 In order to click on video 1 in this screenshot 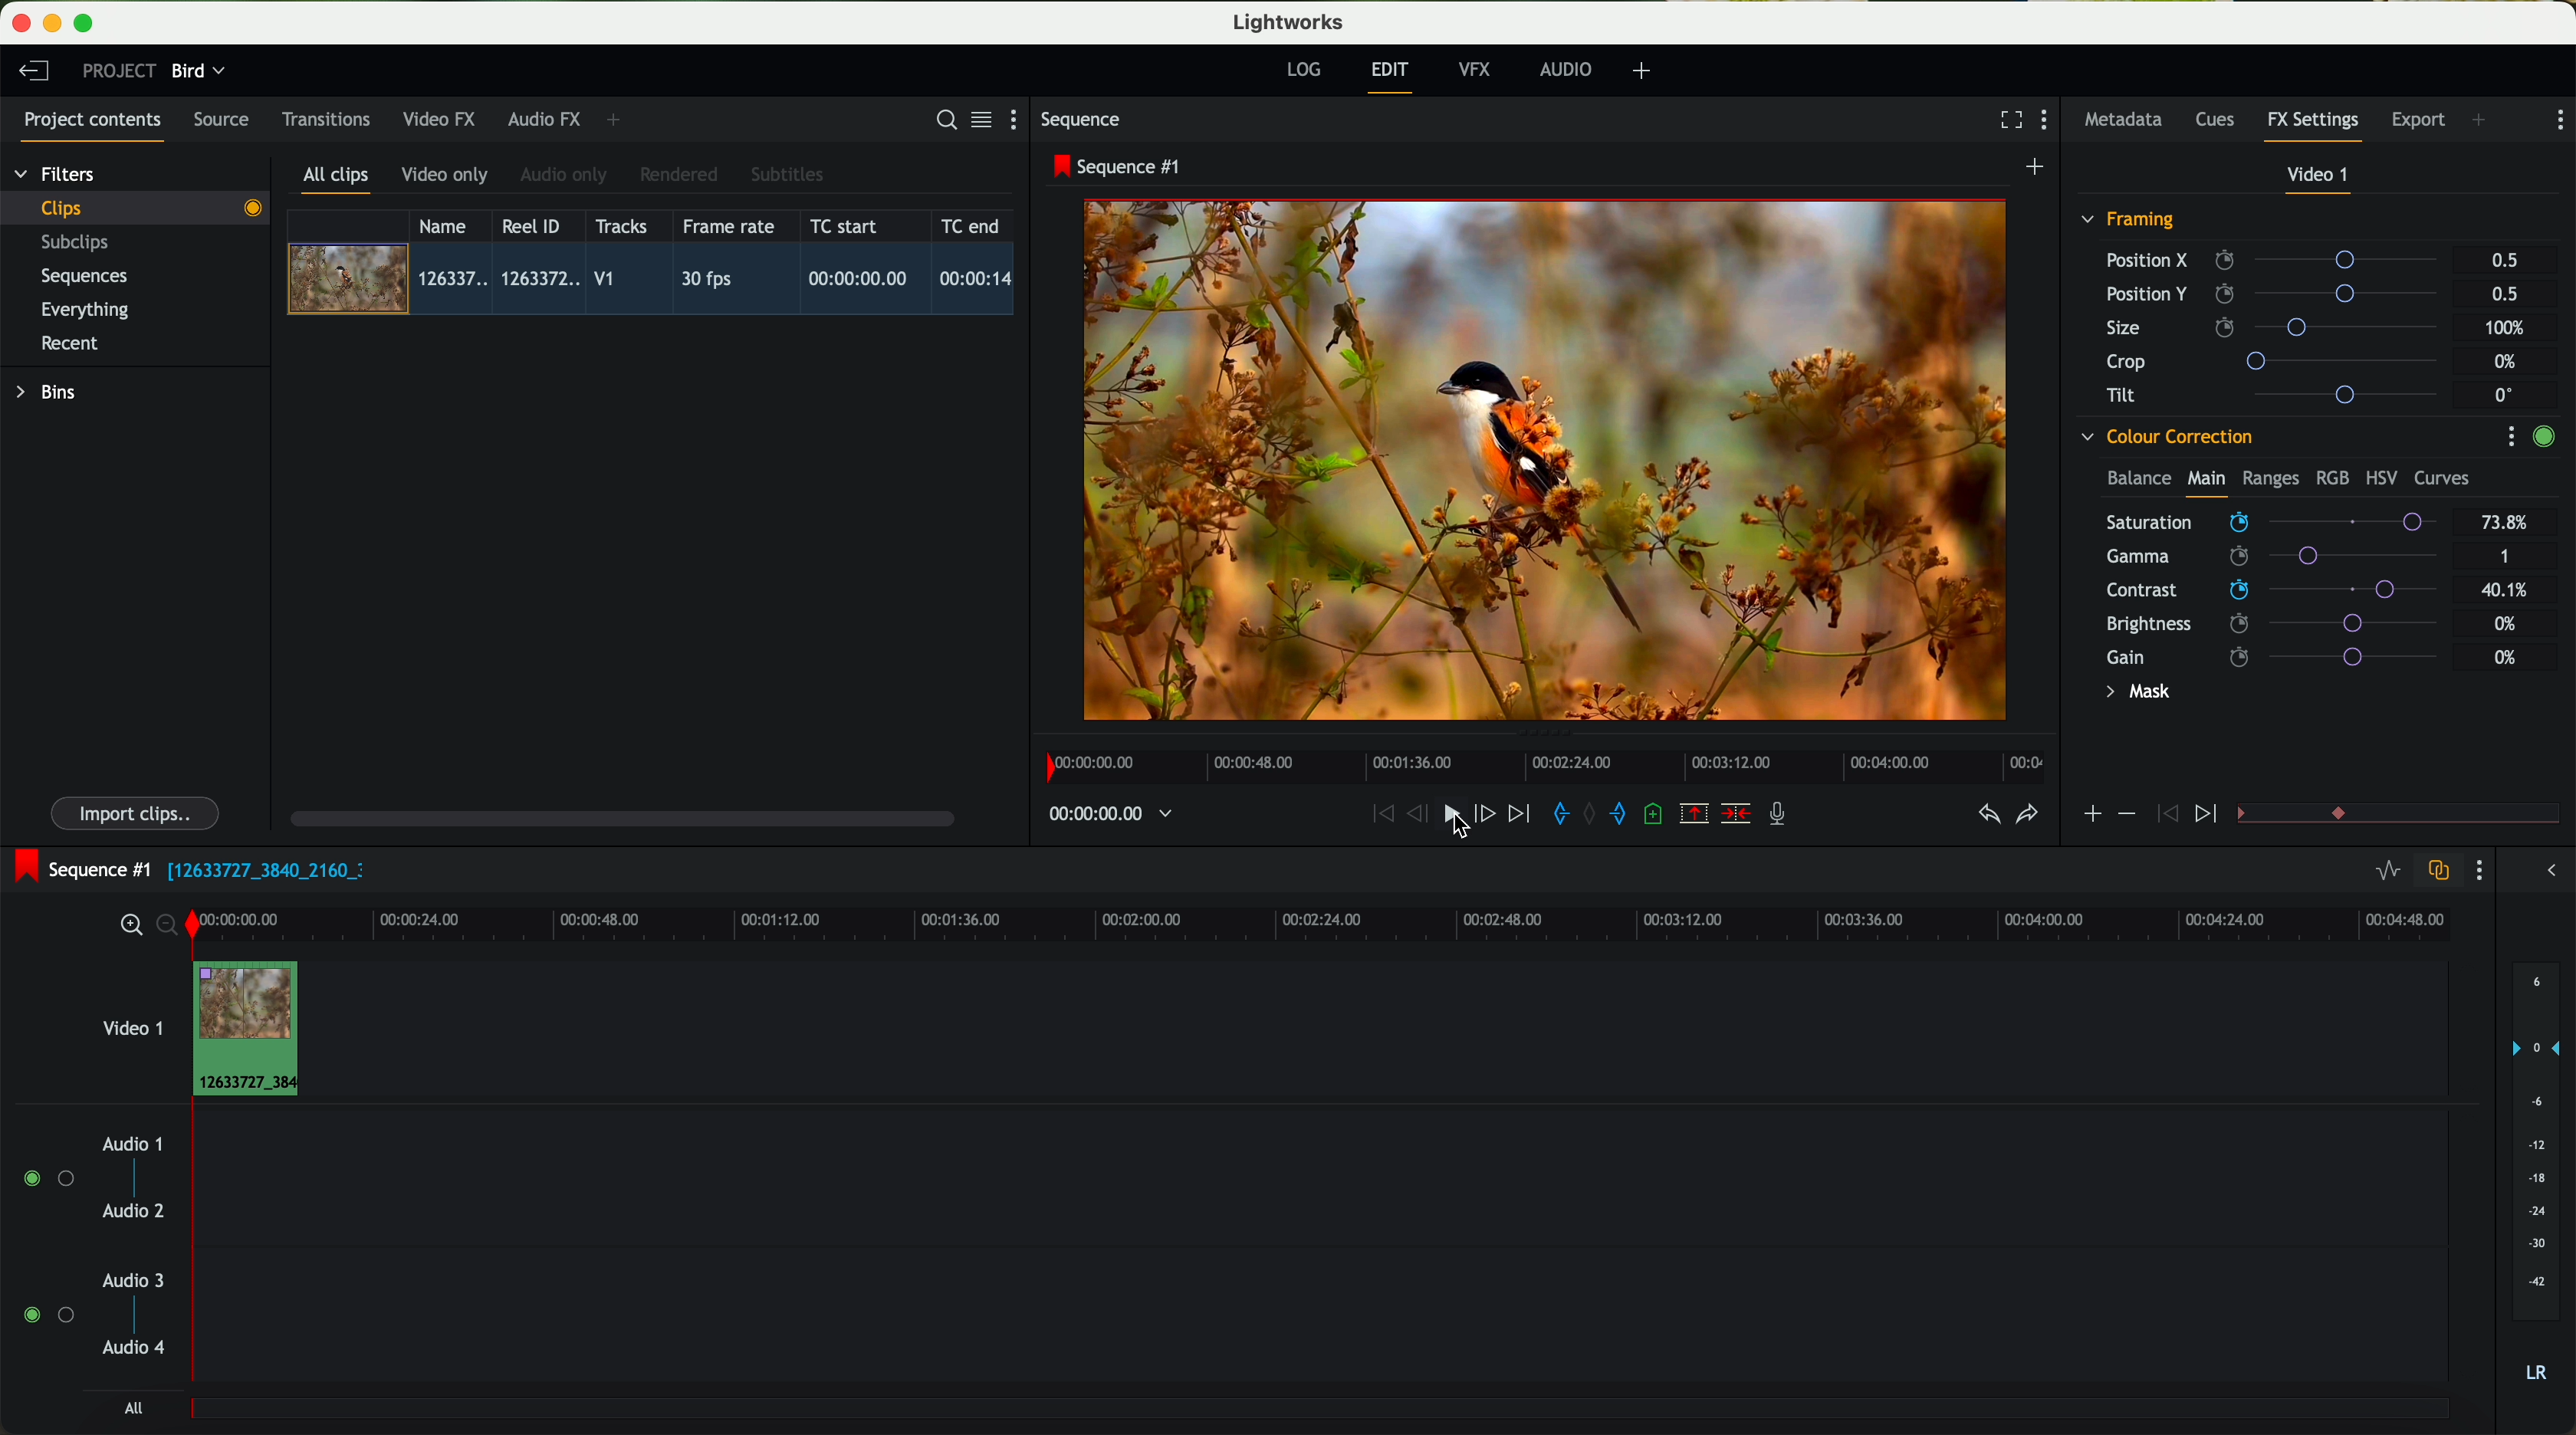, I will do `click(2320, 179)`.